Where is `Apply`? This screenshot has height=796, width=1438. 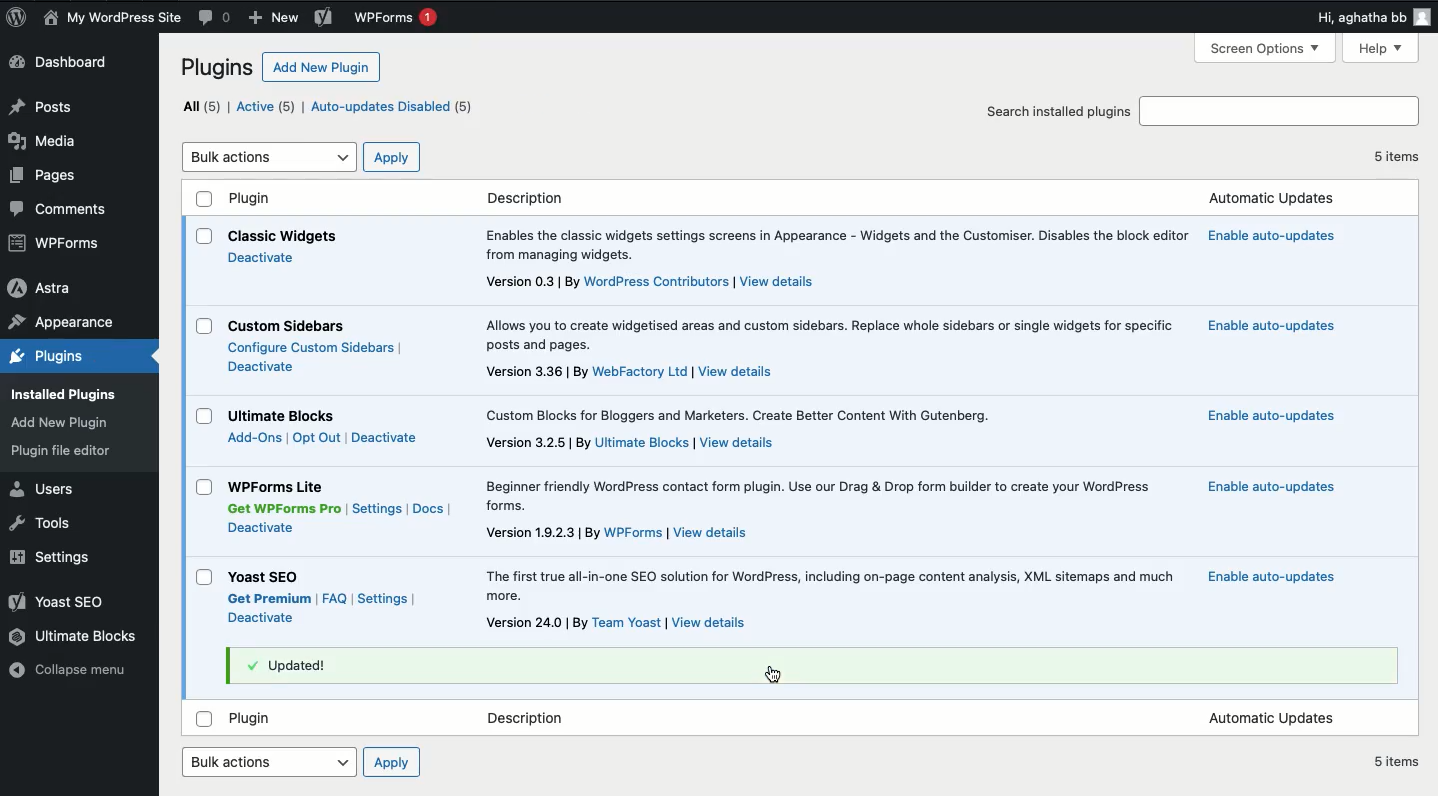 Apply is located at coordinates (393, 158).